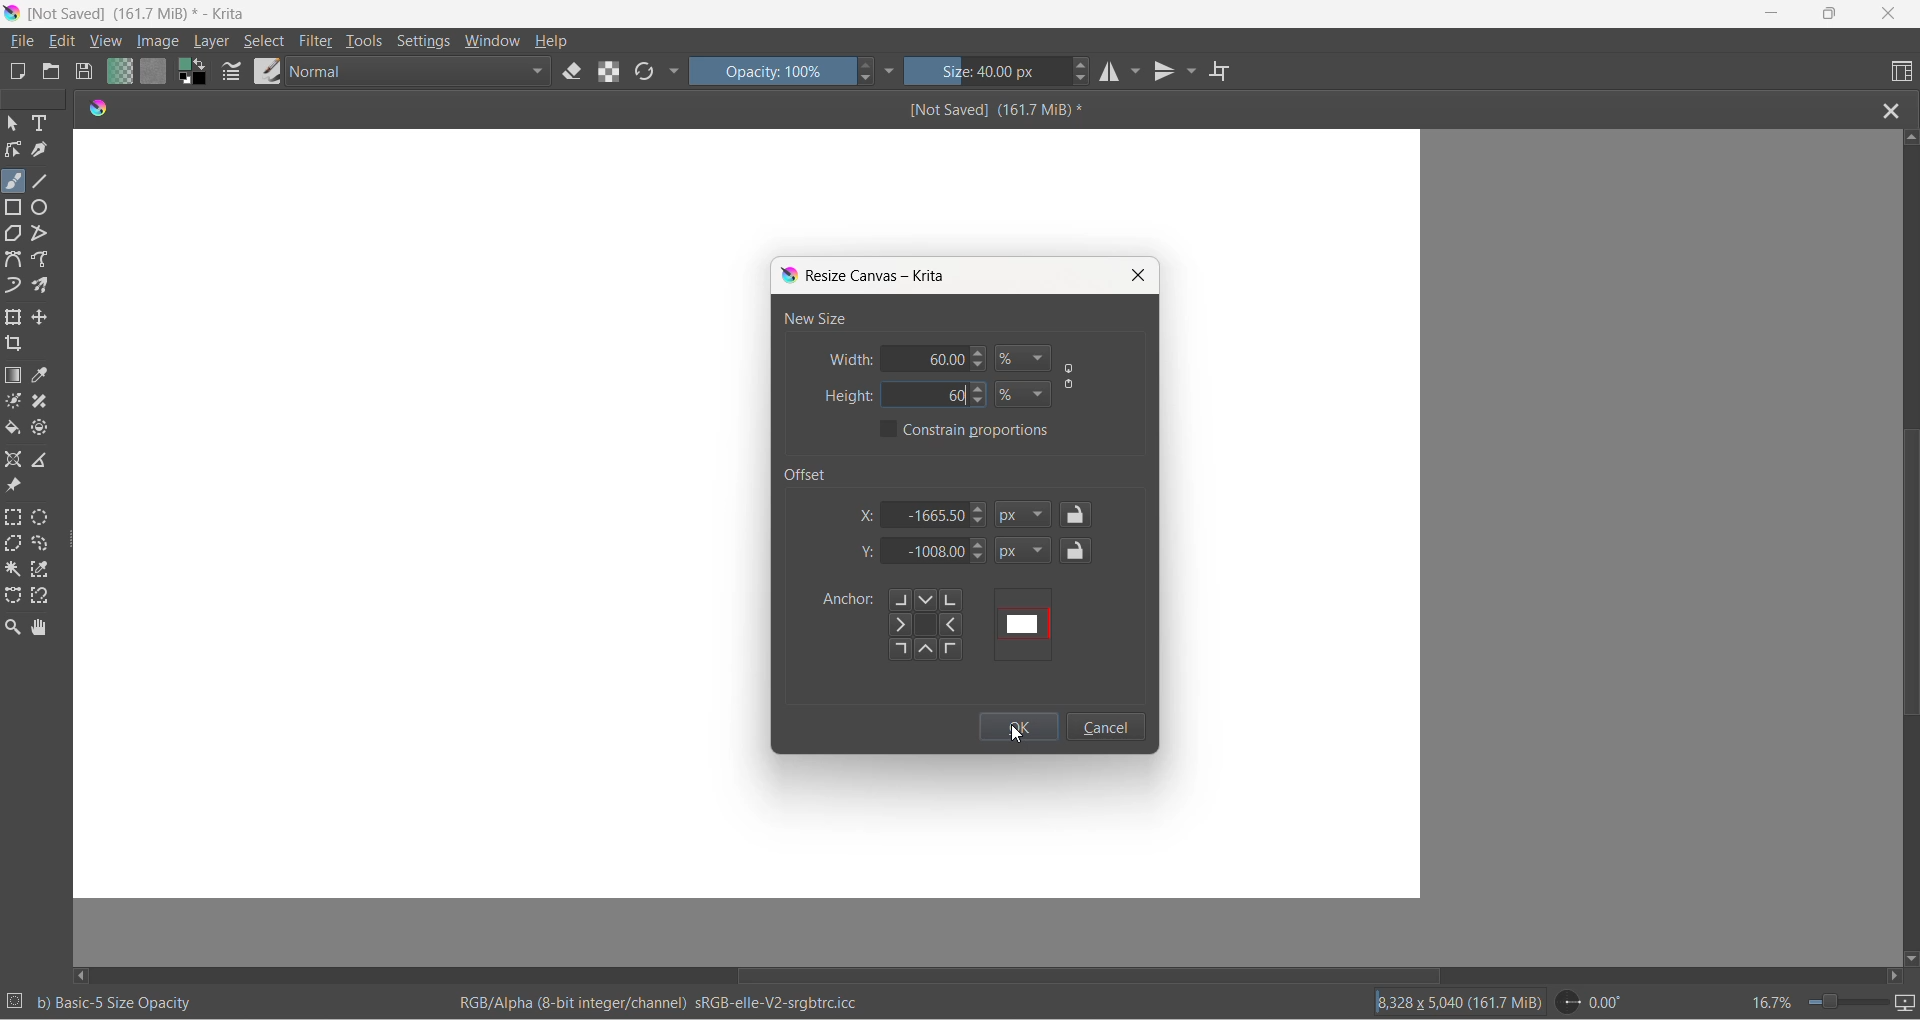  What do you see at coordinates (233, 76) in the screenshot?
I see `brush settings` at bounding box center [233, 76].